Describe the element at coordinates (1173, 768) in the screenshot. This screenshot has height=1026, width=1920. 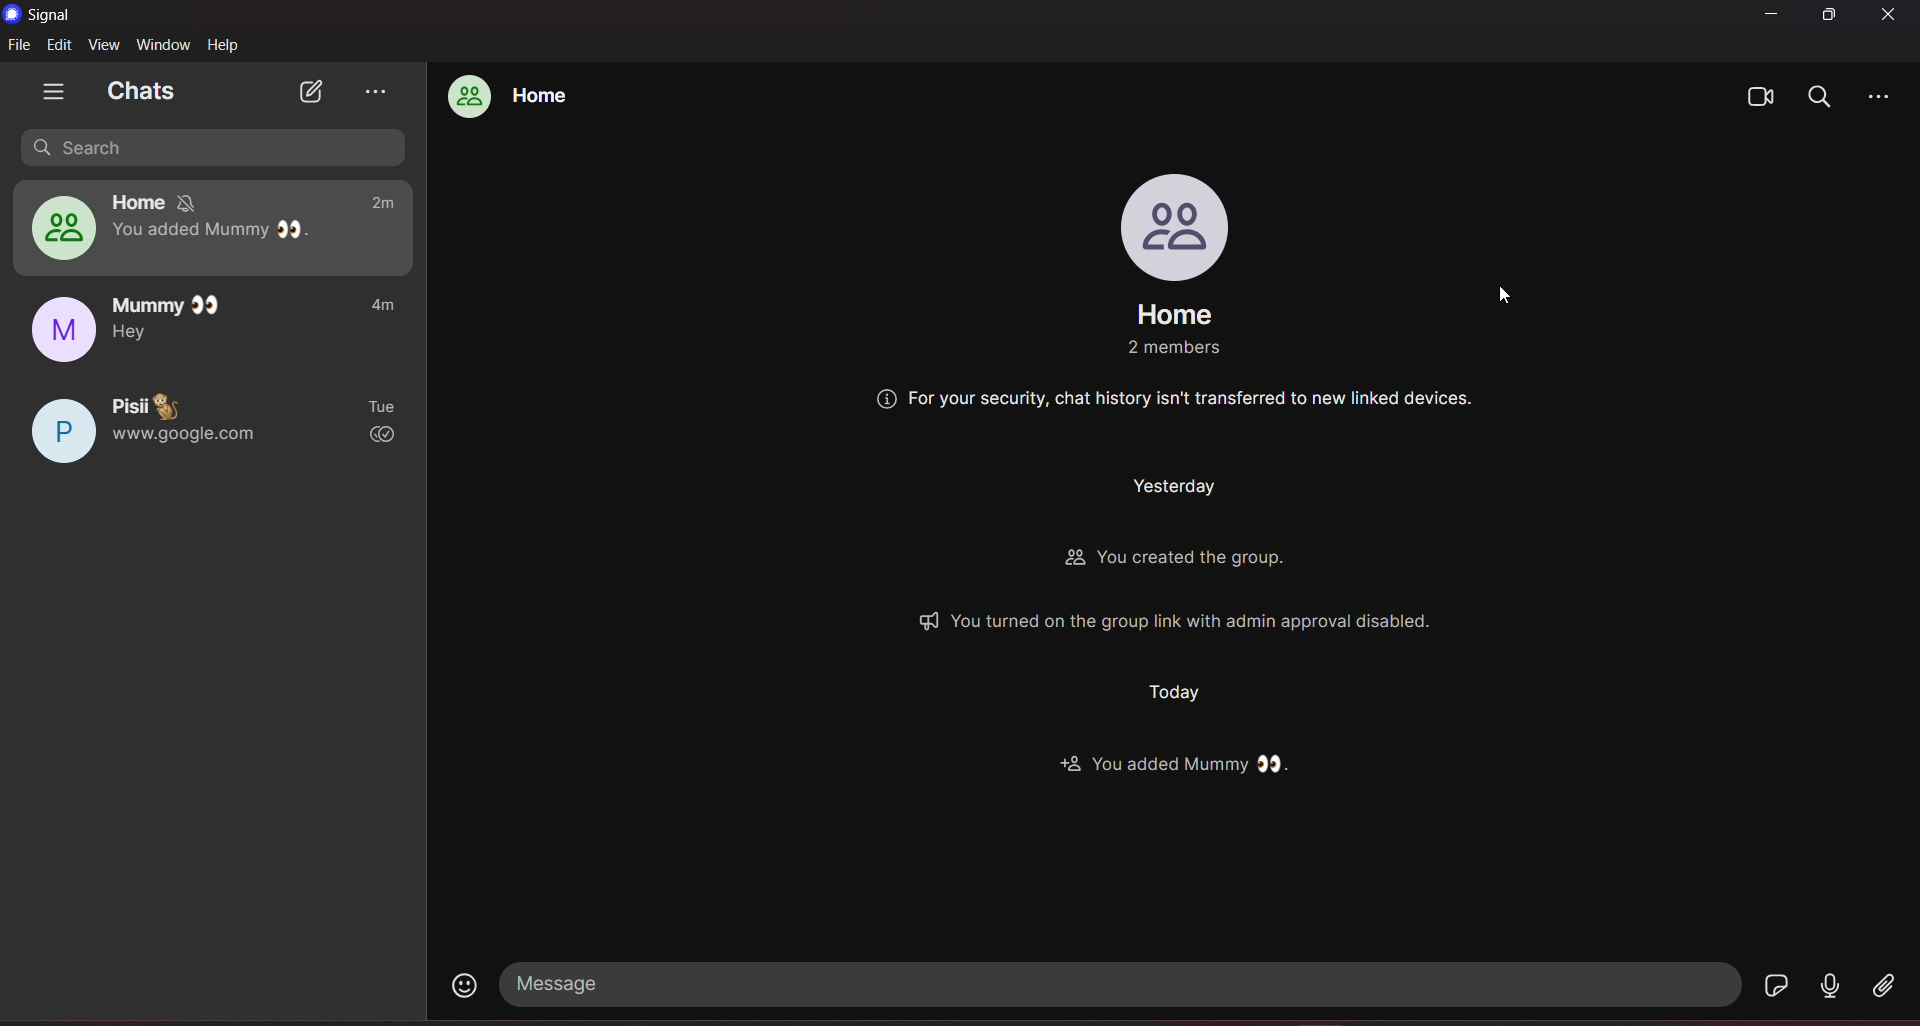
I see `` at that location.